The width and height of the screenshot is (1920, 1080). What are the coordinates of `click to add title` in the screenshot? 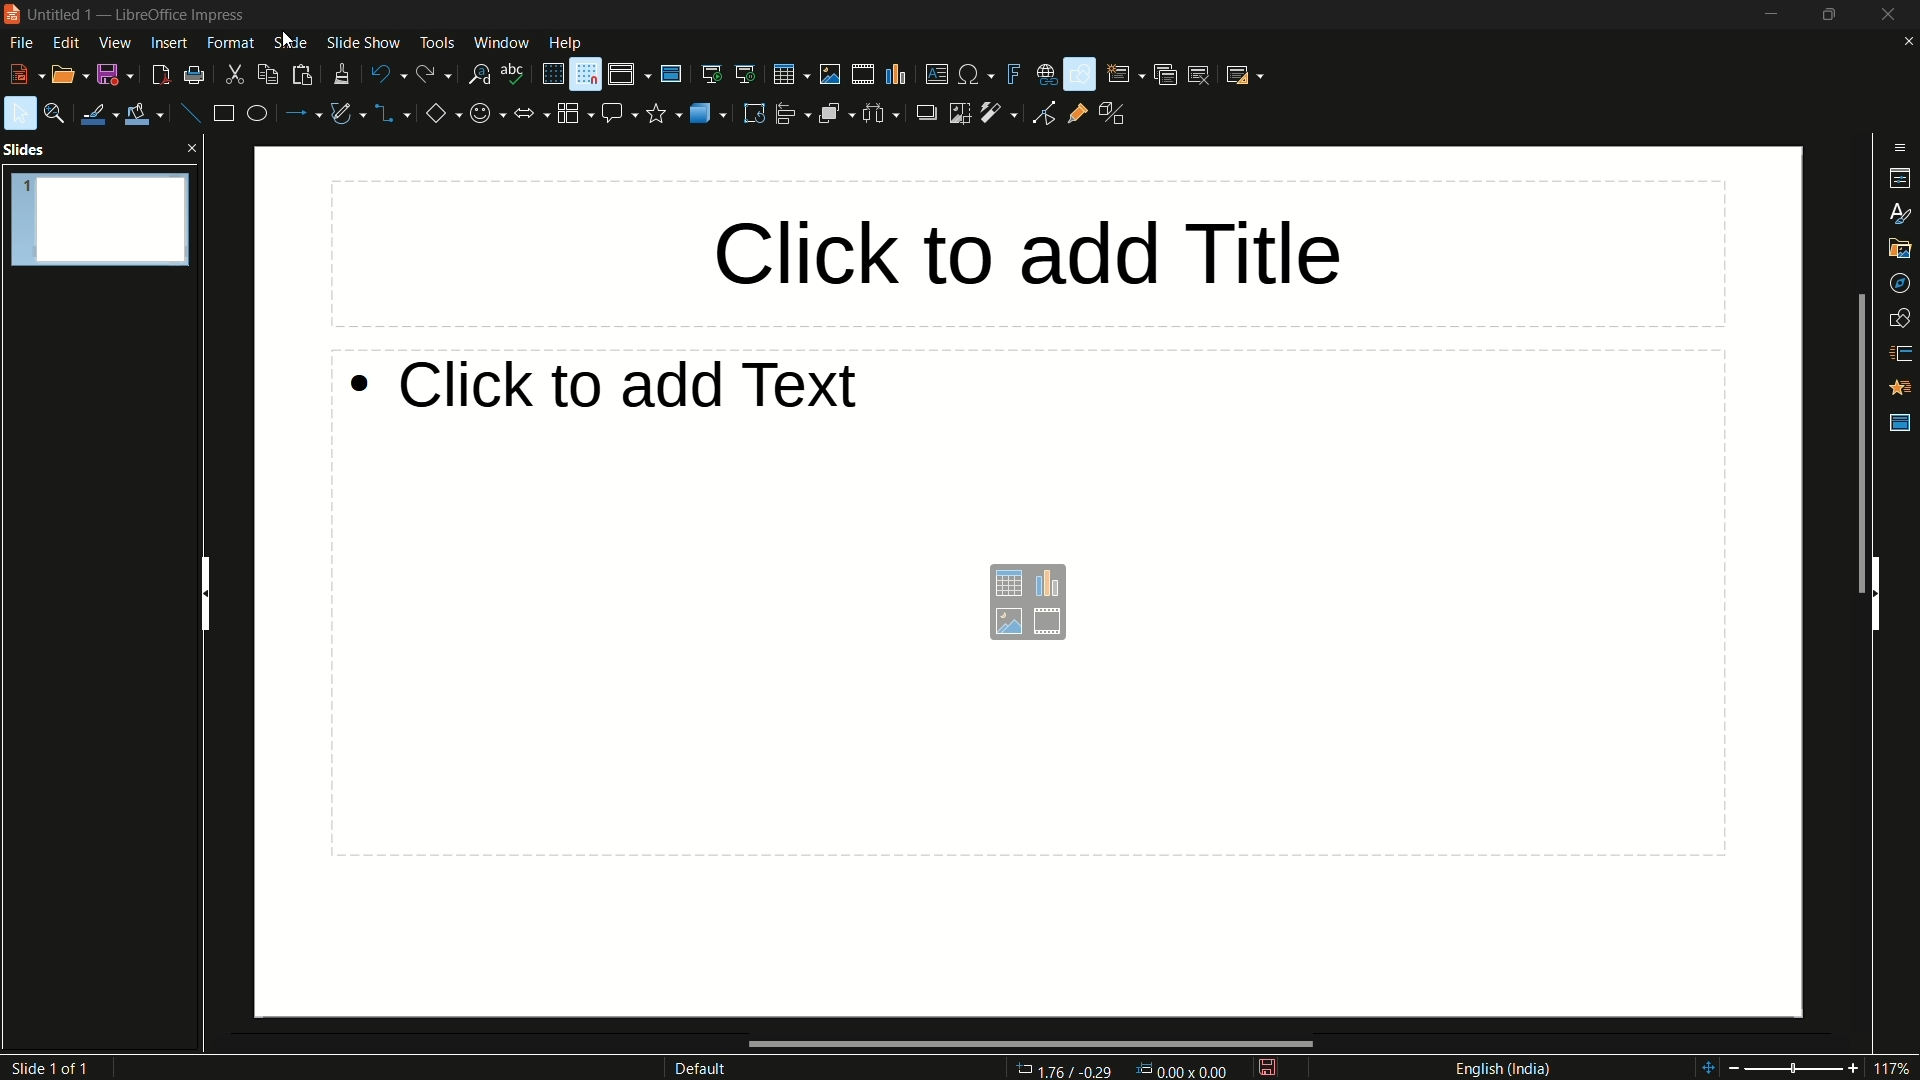 It's located at (1036, 248).